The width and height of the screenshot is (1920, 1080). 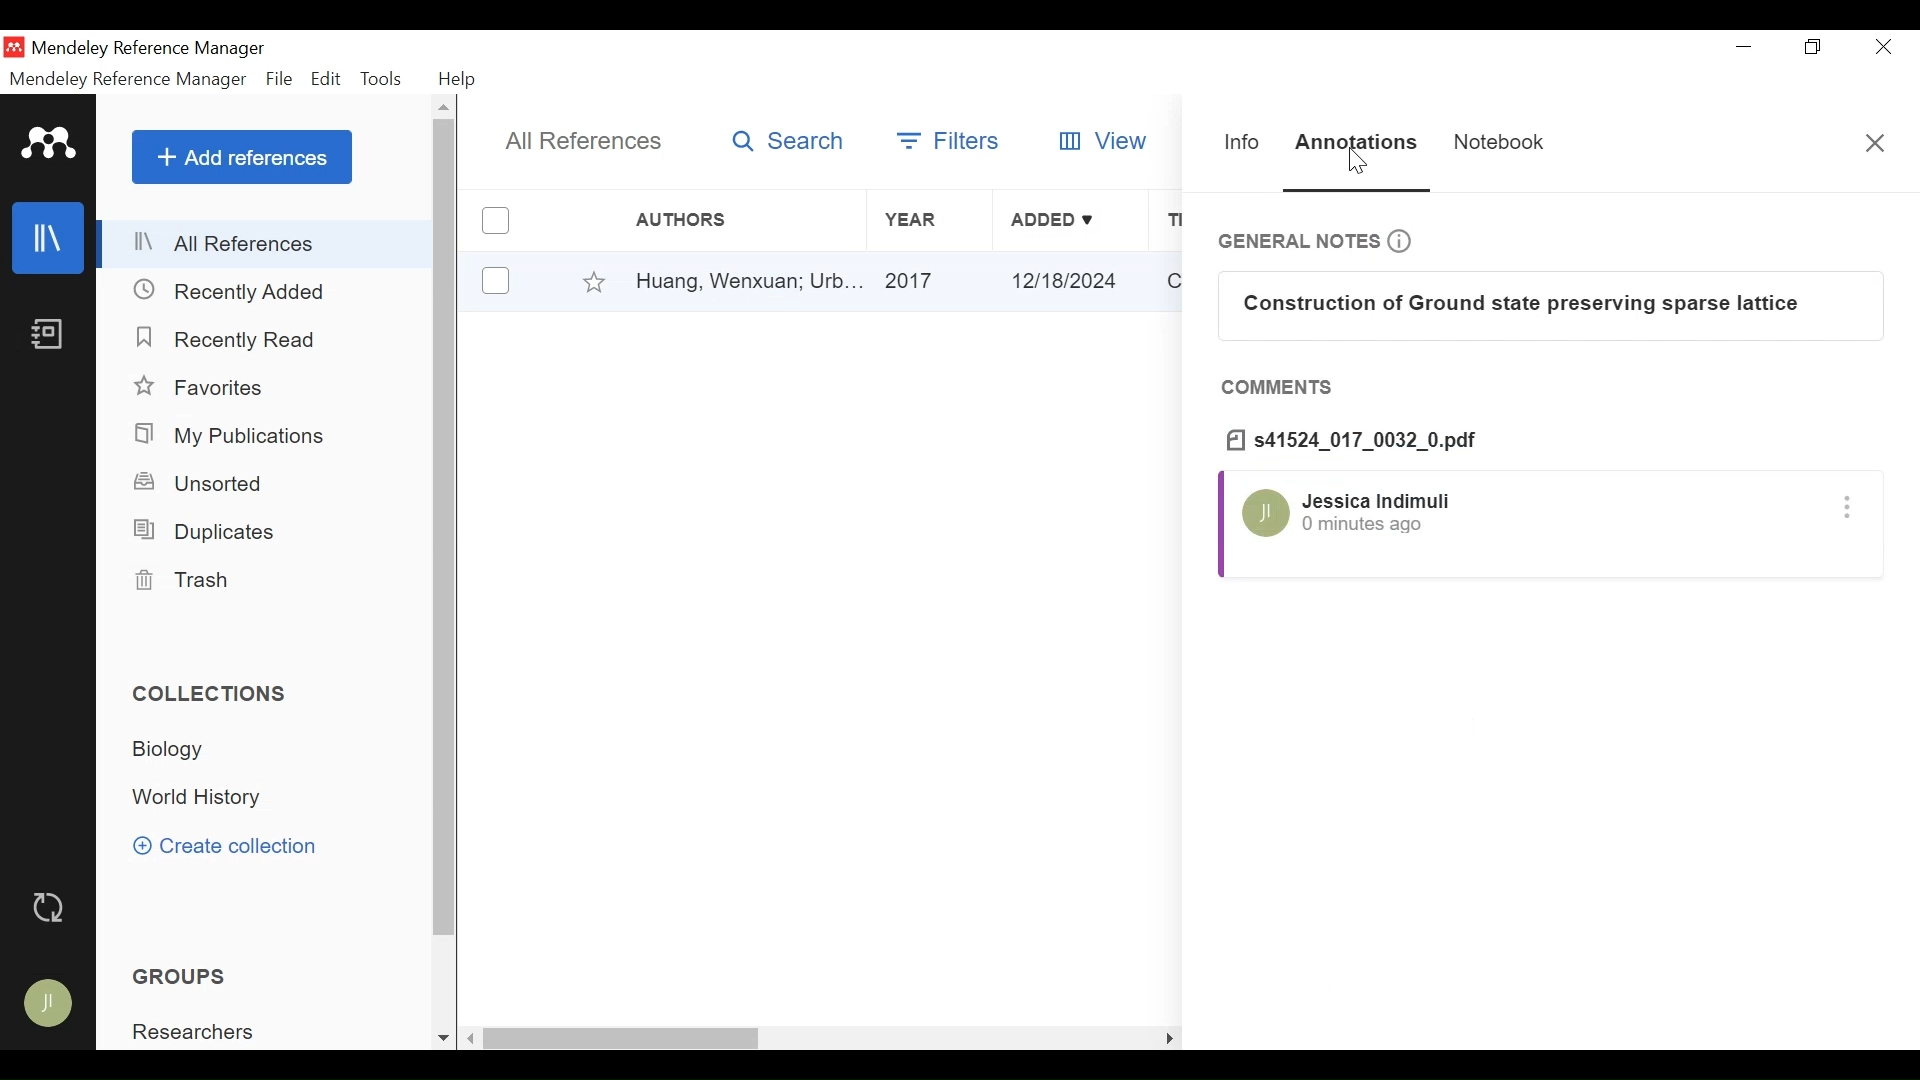 I want to click on biology, so click(x=176, y=750).